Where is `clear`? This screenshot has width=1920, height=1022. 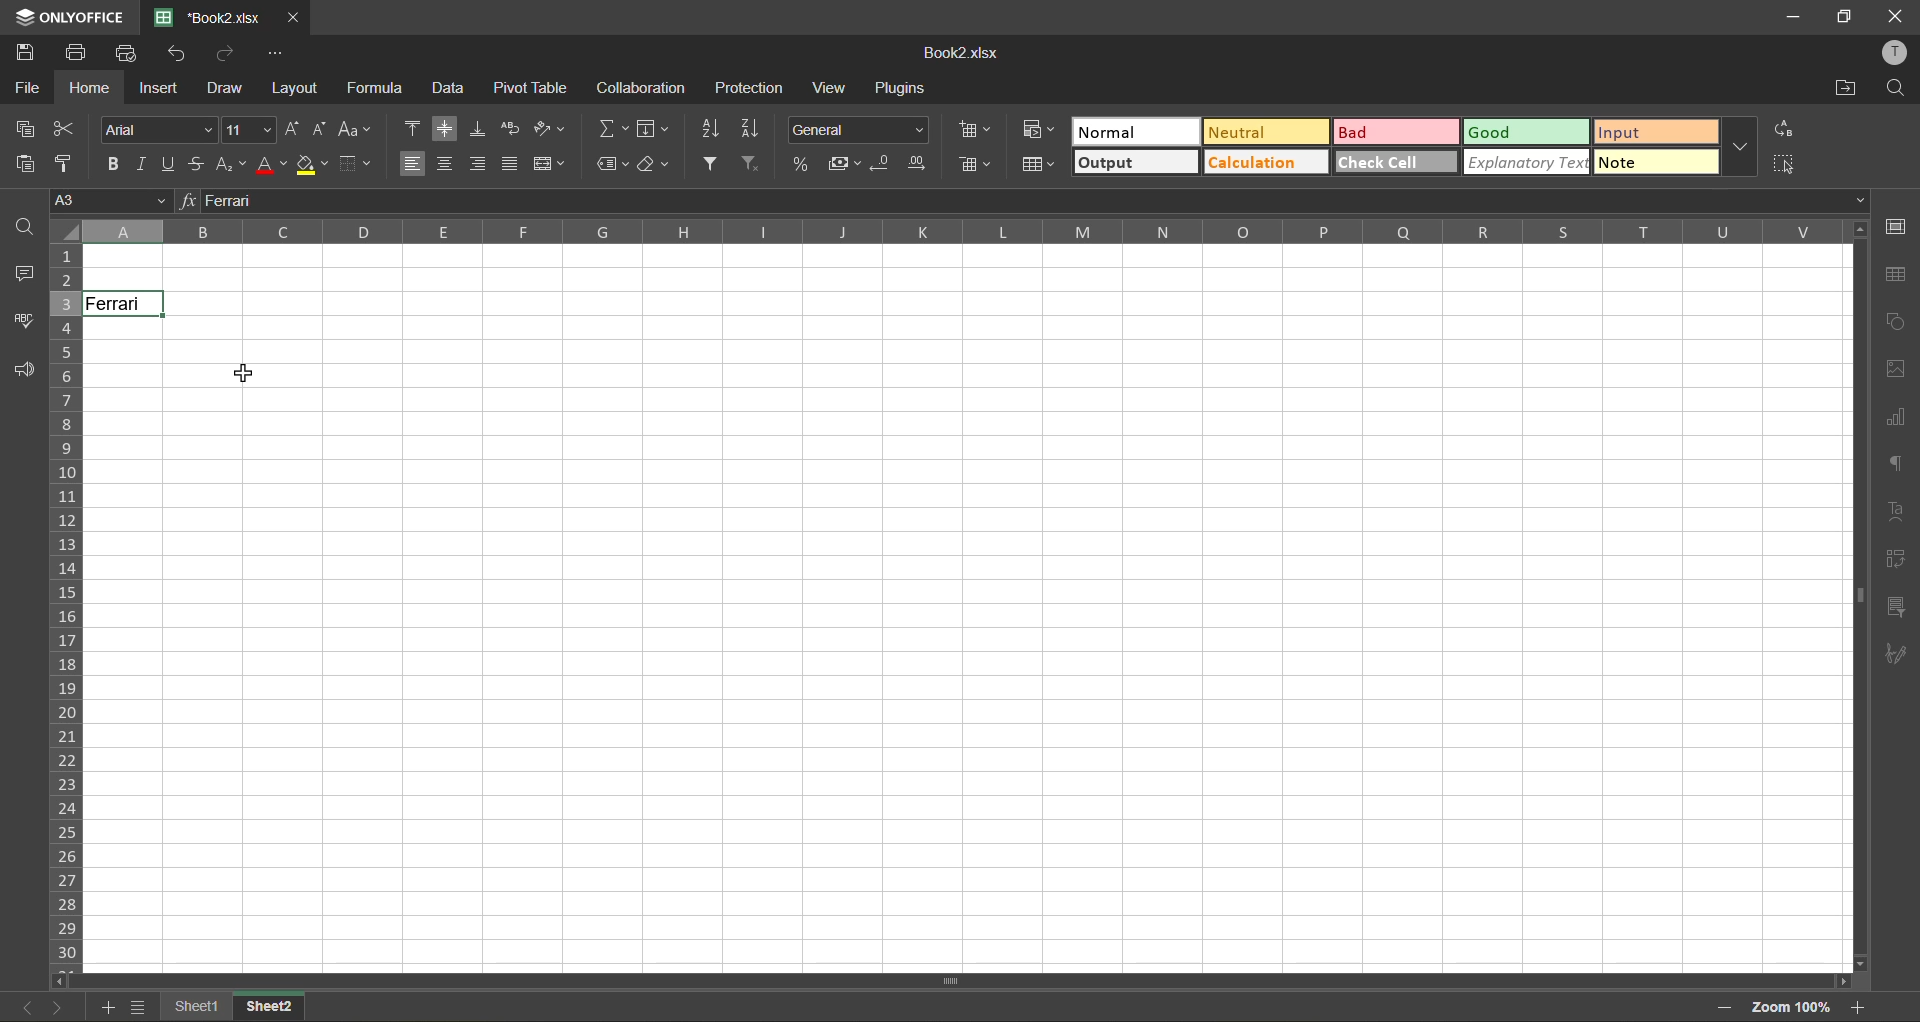
clear is located at coordinates (653, 164).